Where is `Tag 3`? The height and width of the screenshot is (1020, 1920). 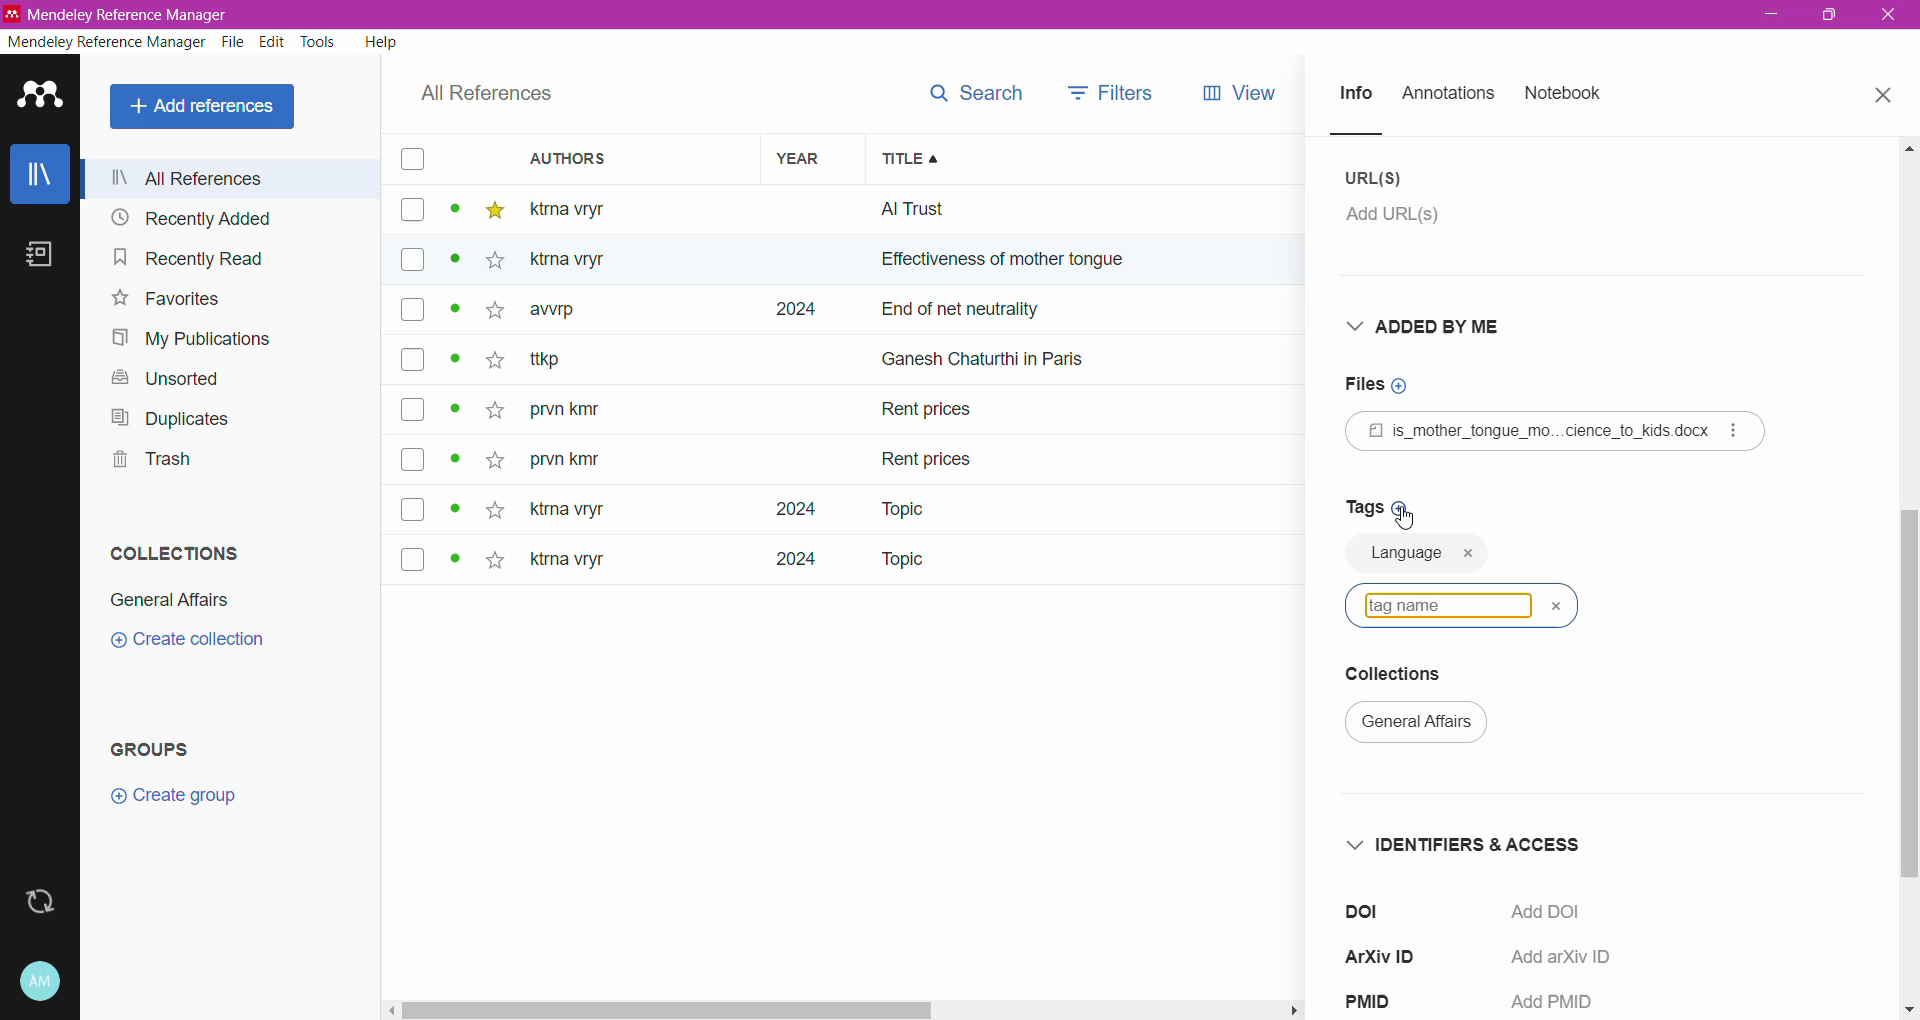 Tag 3 is located at coordinates (1460, 605).